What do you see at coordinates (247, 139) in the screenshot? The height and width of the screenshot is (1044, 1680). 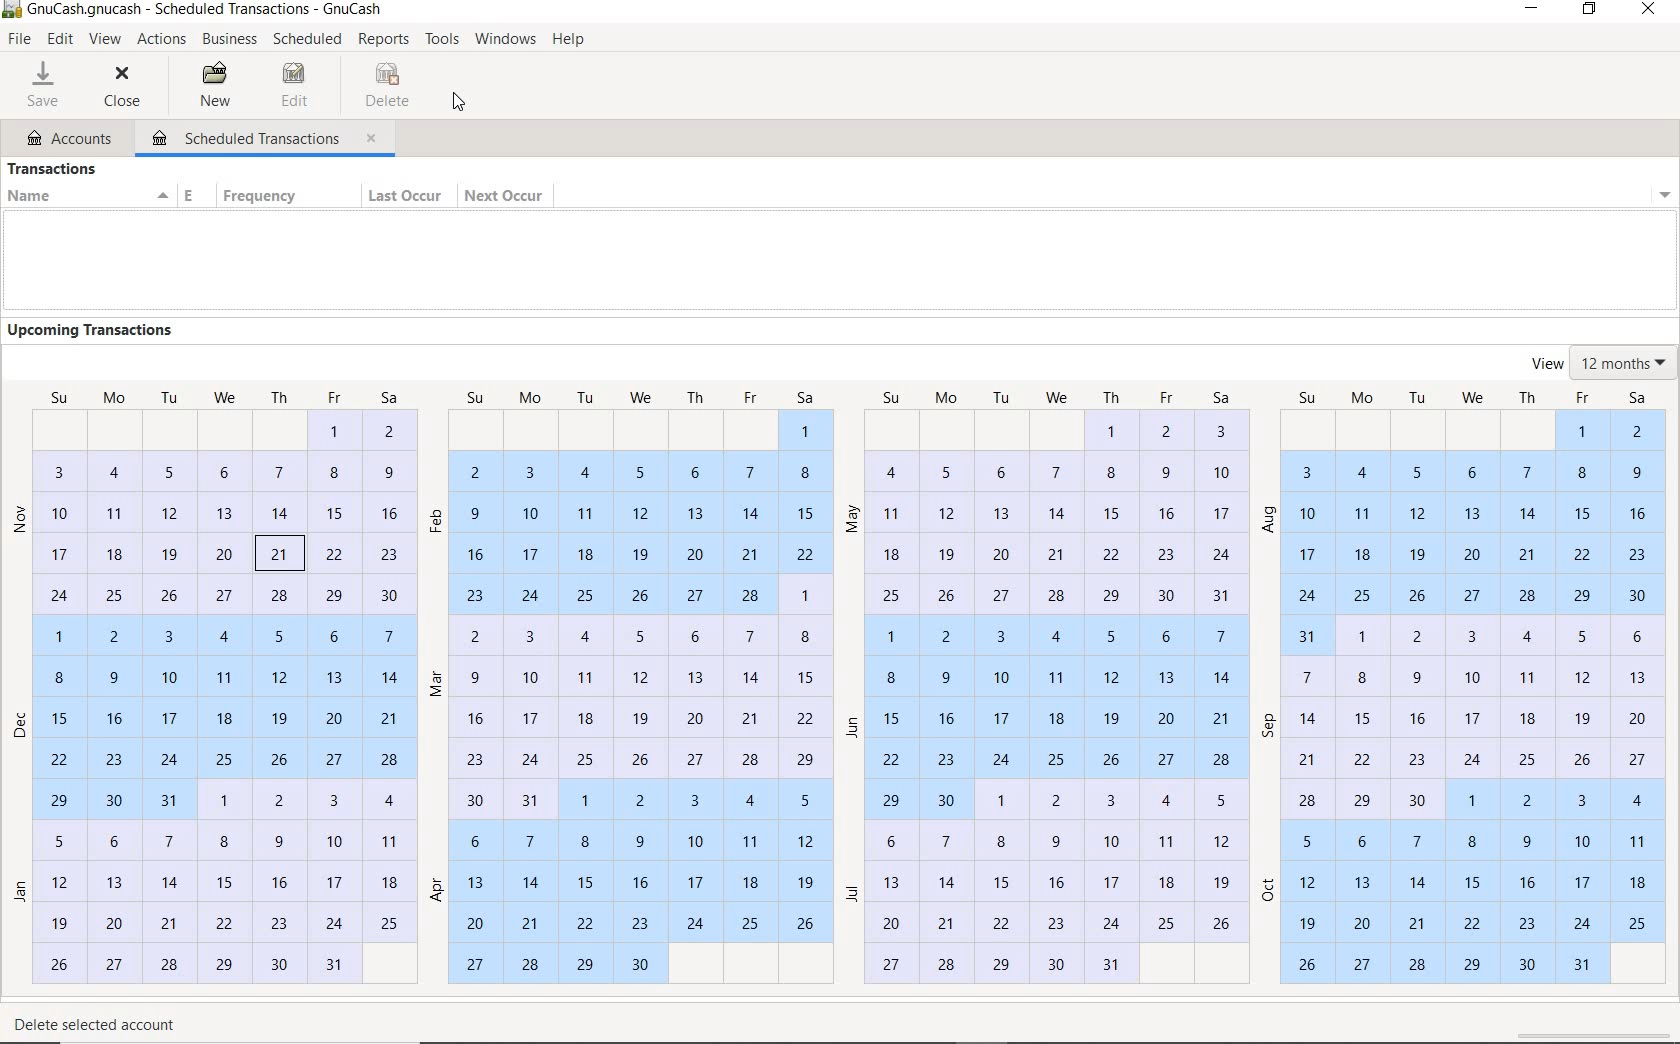 I see `SCHEDULED TRANSACTIONS` at bounding box center [247, 139].